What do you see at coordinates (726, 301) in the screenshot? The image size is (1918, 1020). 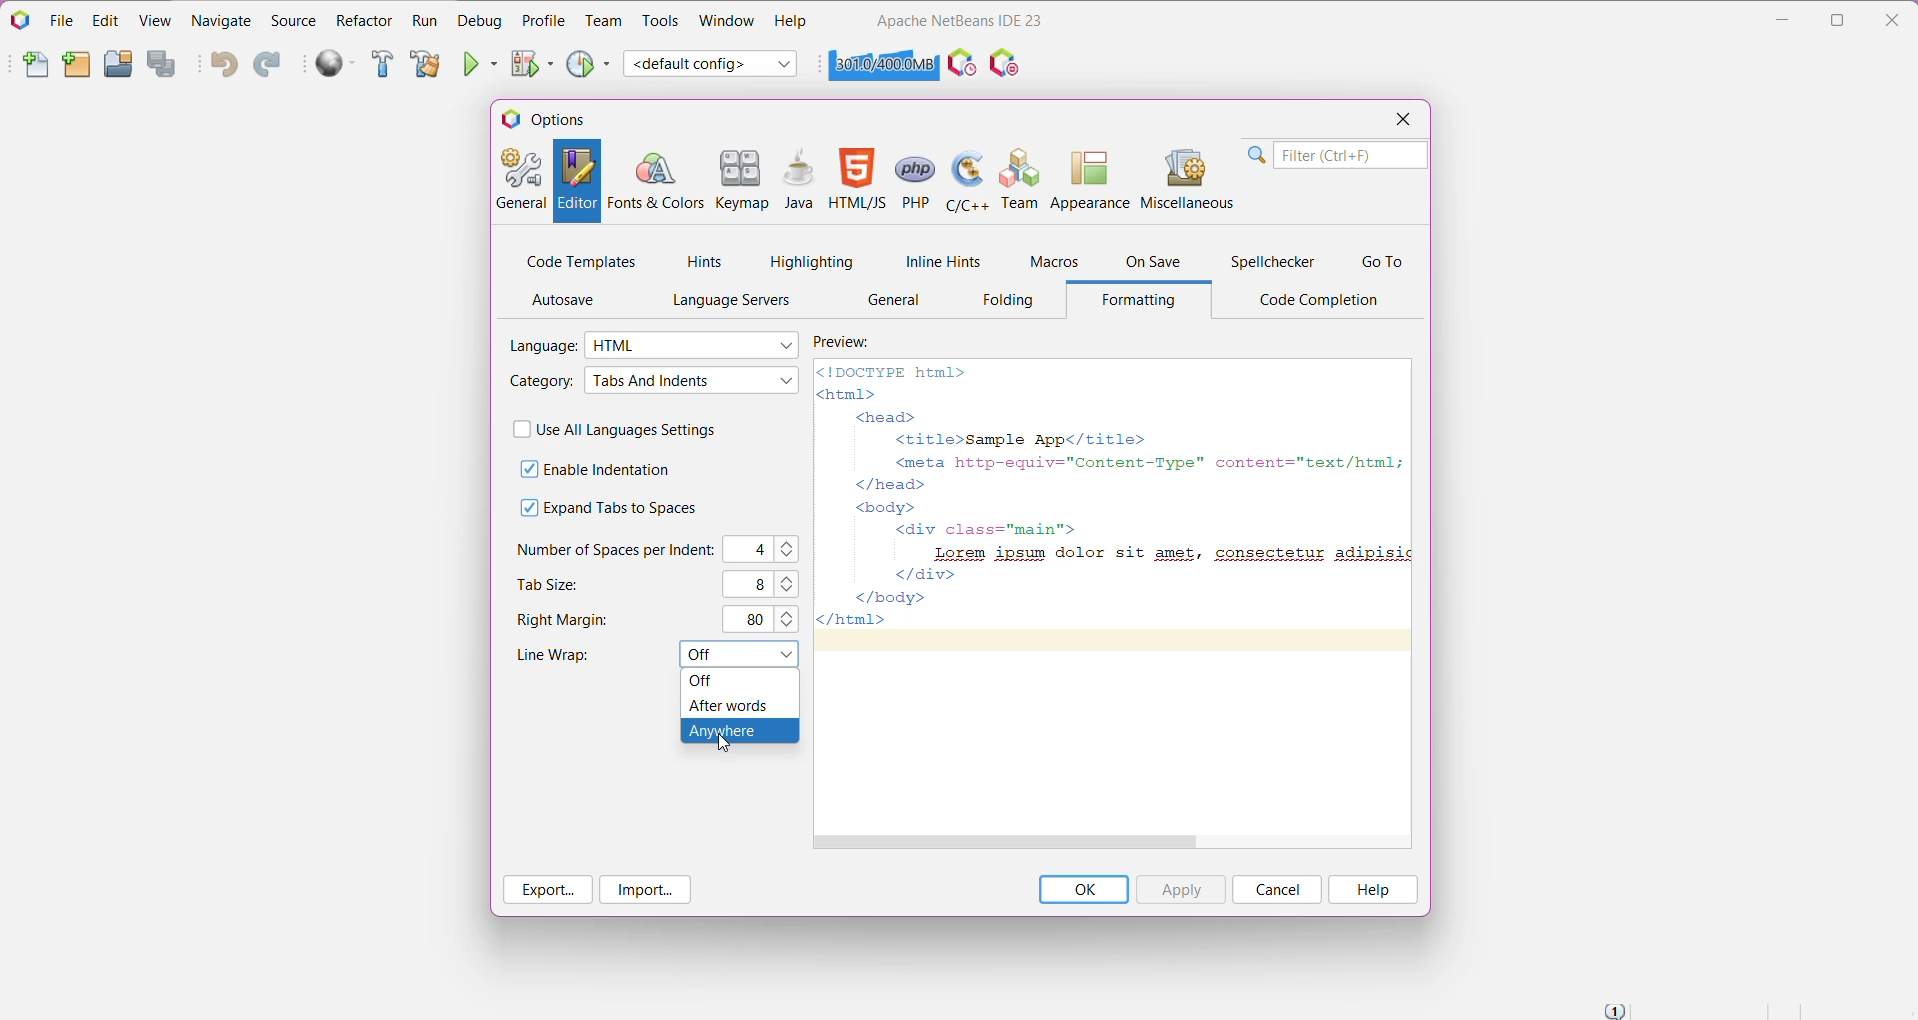 I see `Language Servers` at bounding box center [726, 301].